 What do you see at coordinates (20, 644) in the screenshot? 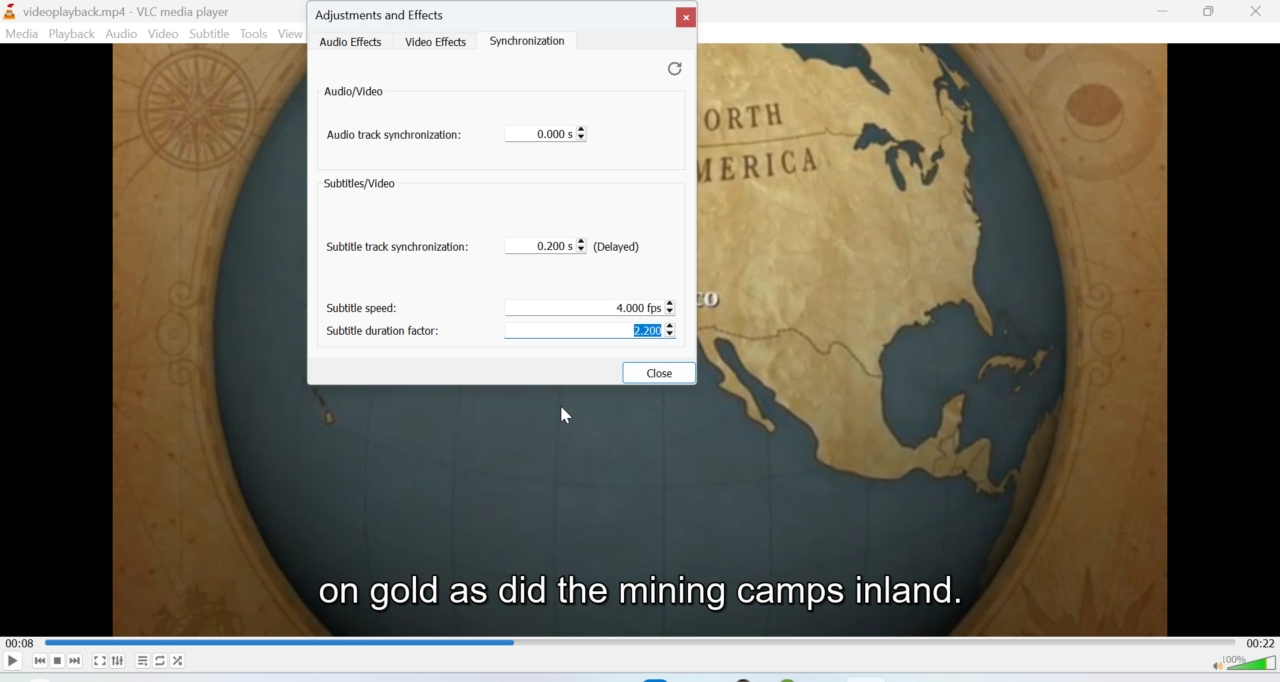
I see `00:08` at bounding box center [20, 644].